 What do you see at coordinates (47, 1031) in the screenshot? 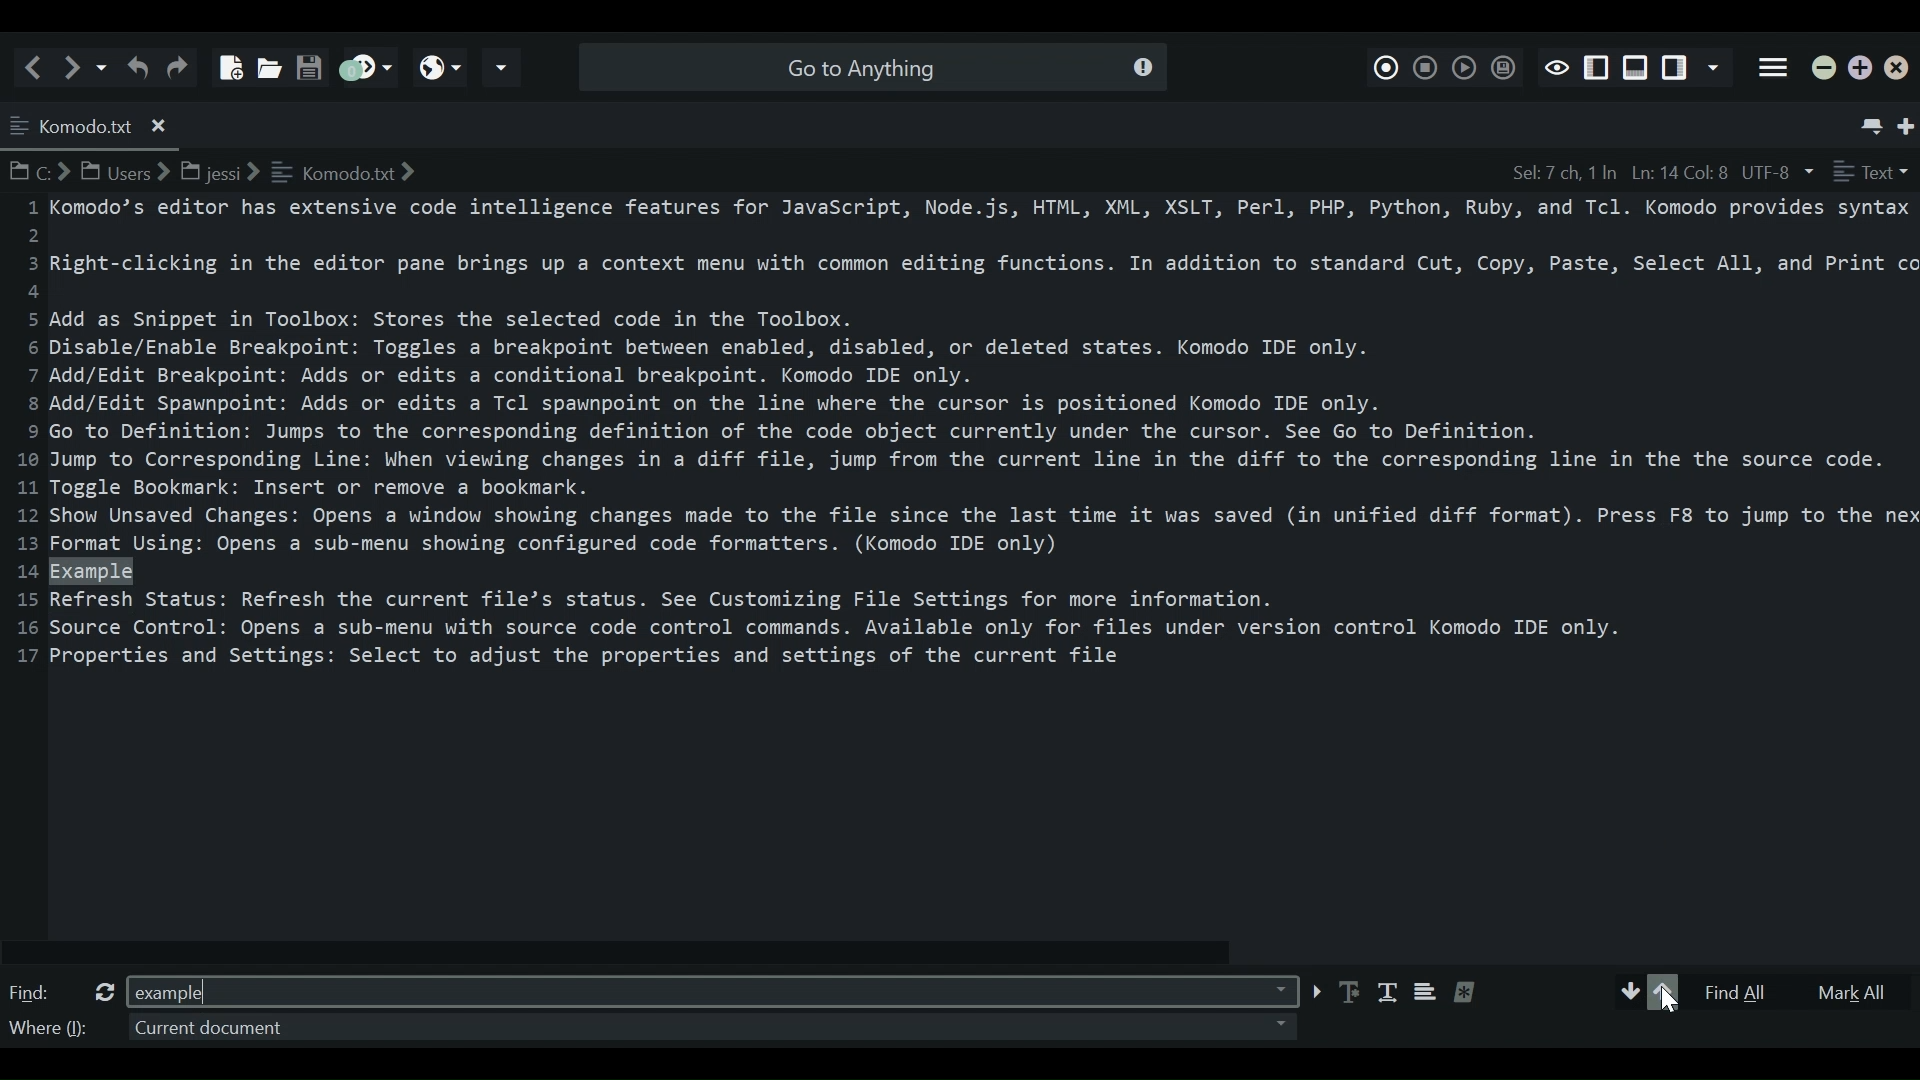
I see `Where` at bounding box center [47, 1031].